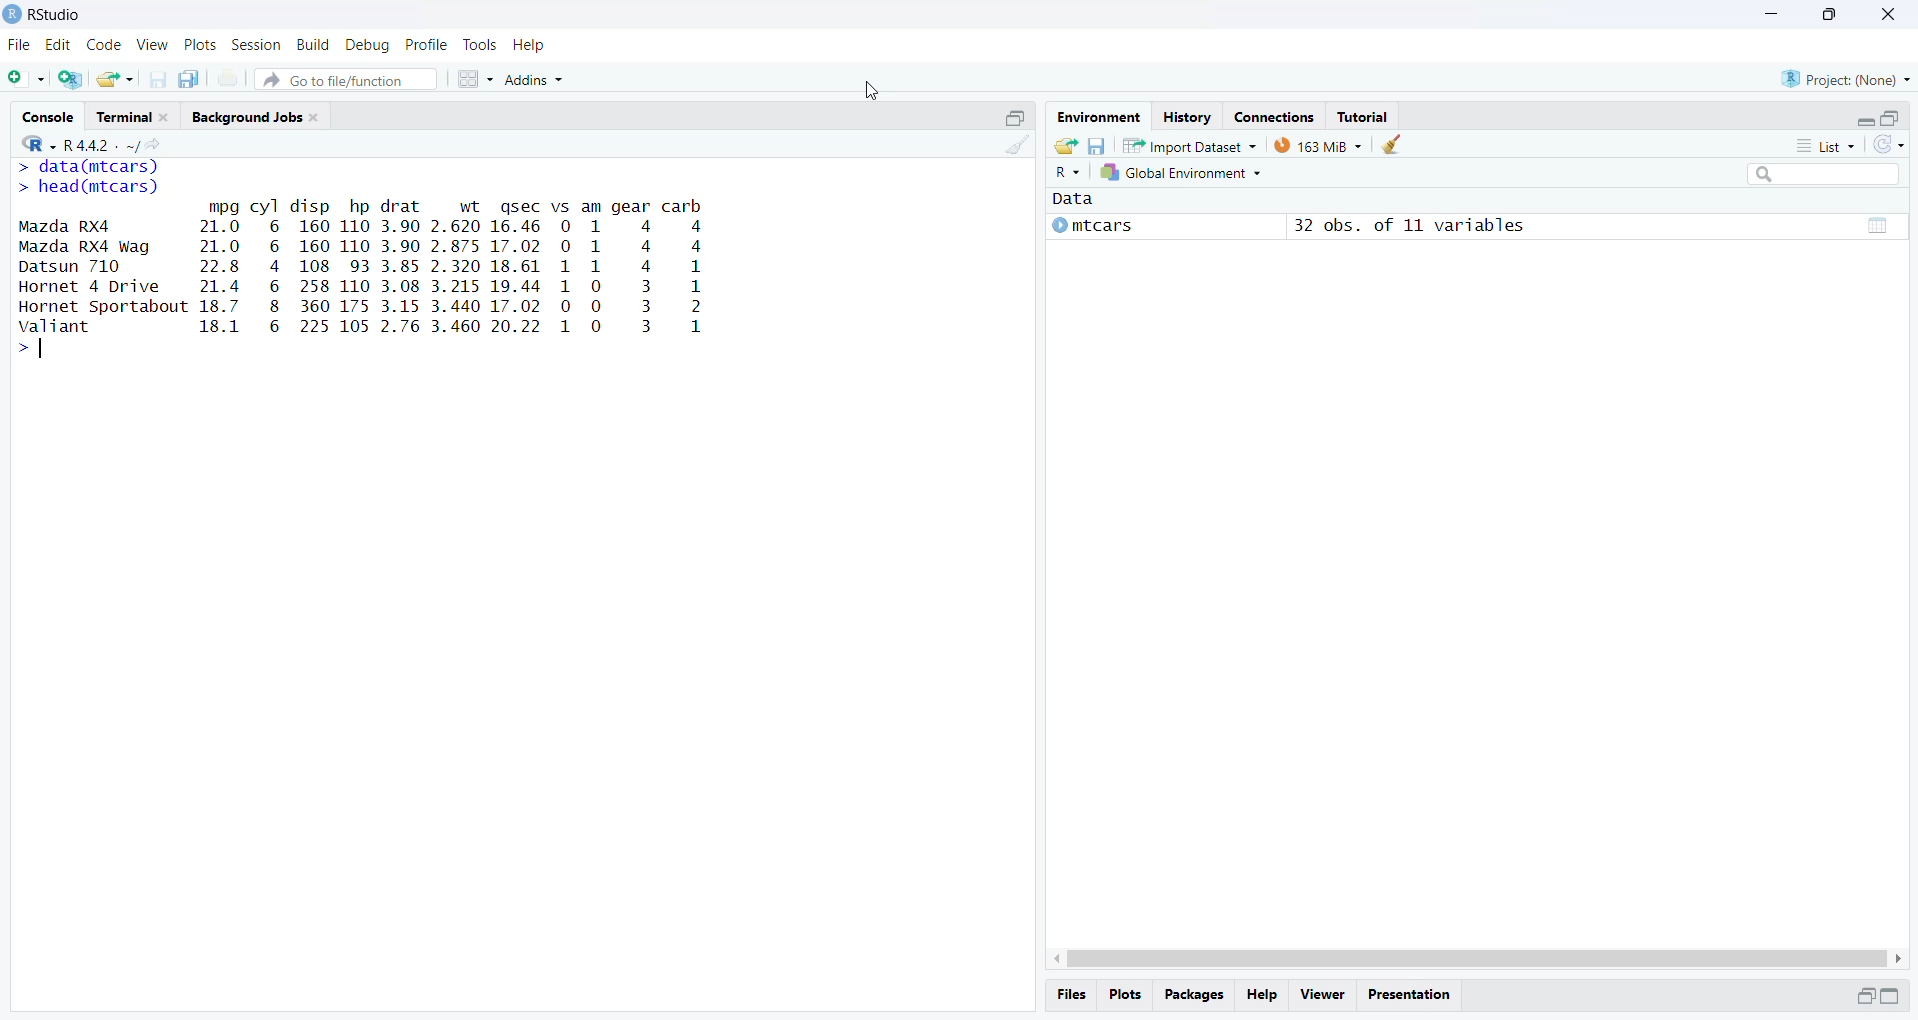 The image size is (1918, 1020). What do you see at coordinates (1829, 15) in the screenshot?
I see `maximise` at bounding box center [1829, 15].